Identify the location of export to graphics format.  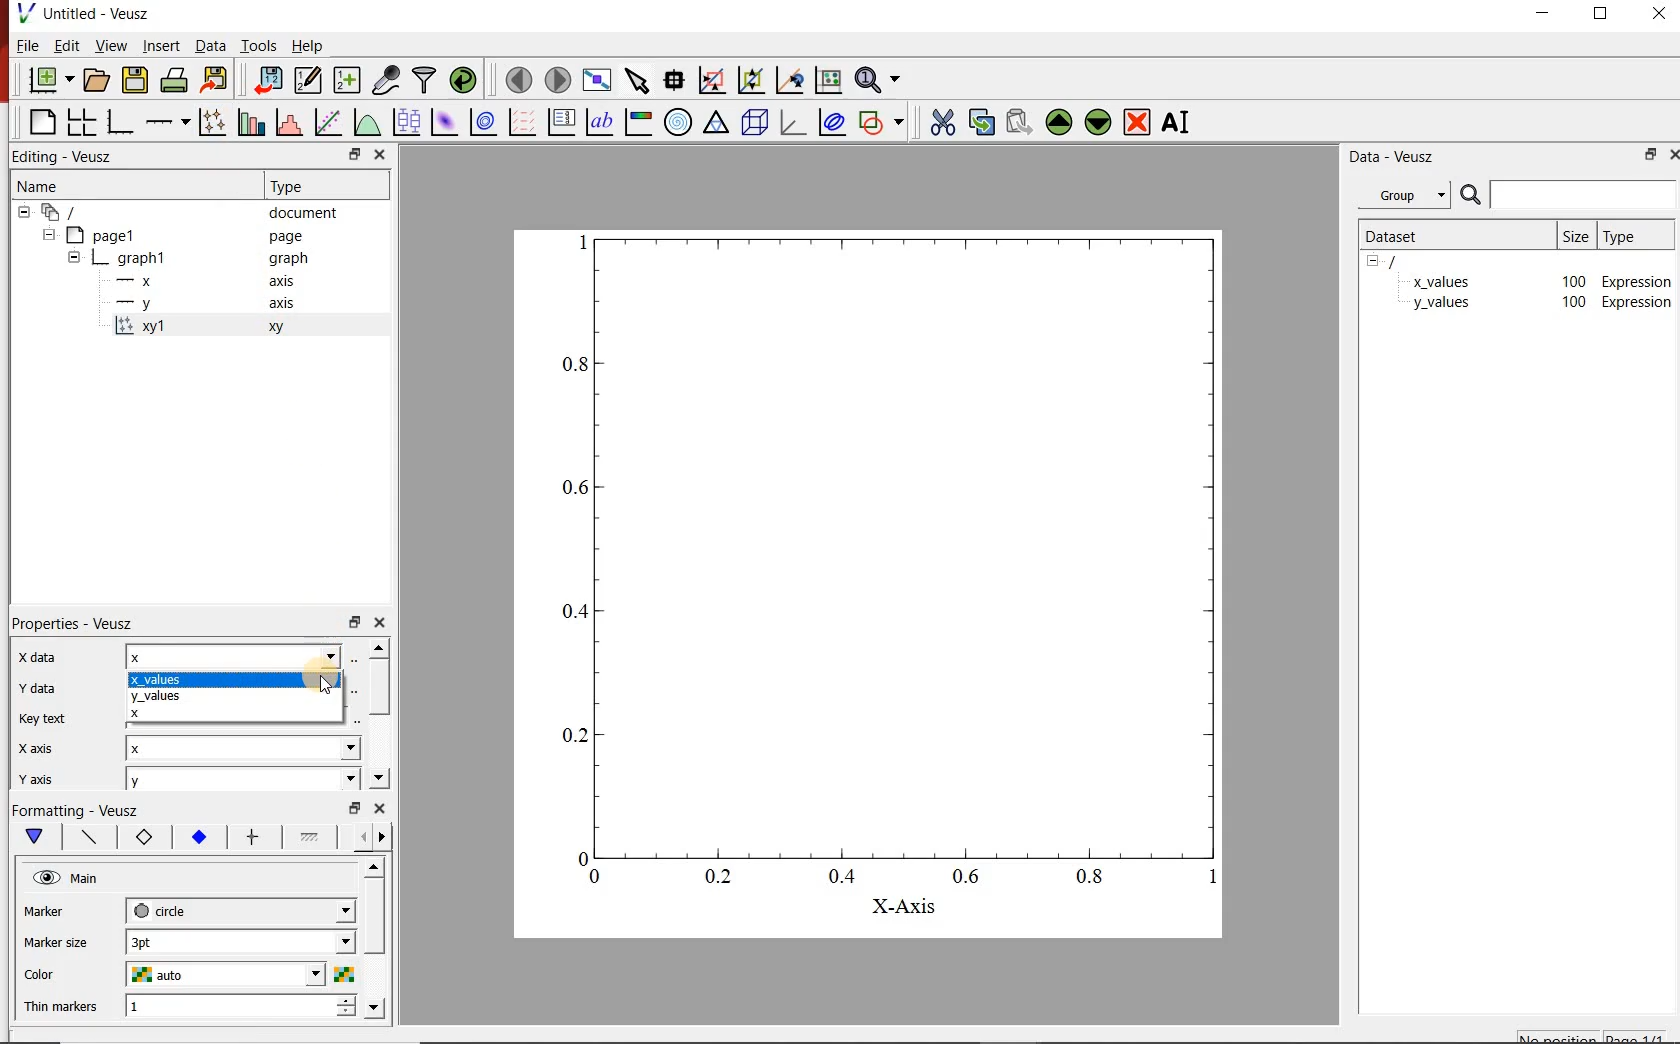
(216, 79).